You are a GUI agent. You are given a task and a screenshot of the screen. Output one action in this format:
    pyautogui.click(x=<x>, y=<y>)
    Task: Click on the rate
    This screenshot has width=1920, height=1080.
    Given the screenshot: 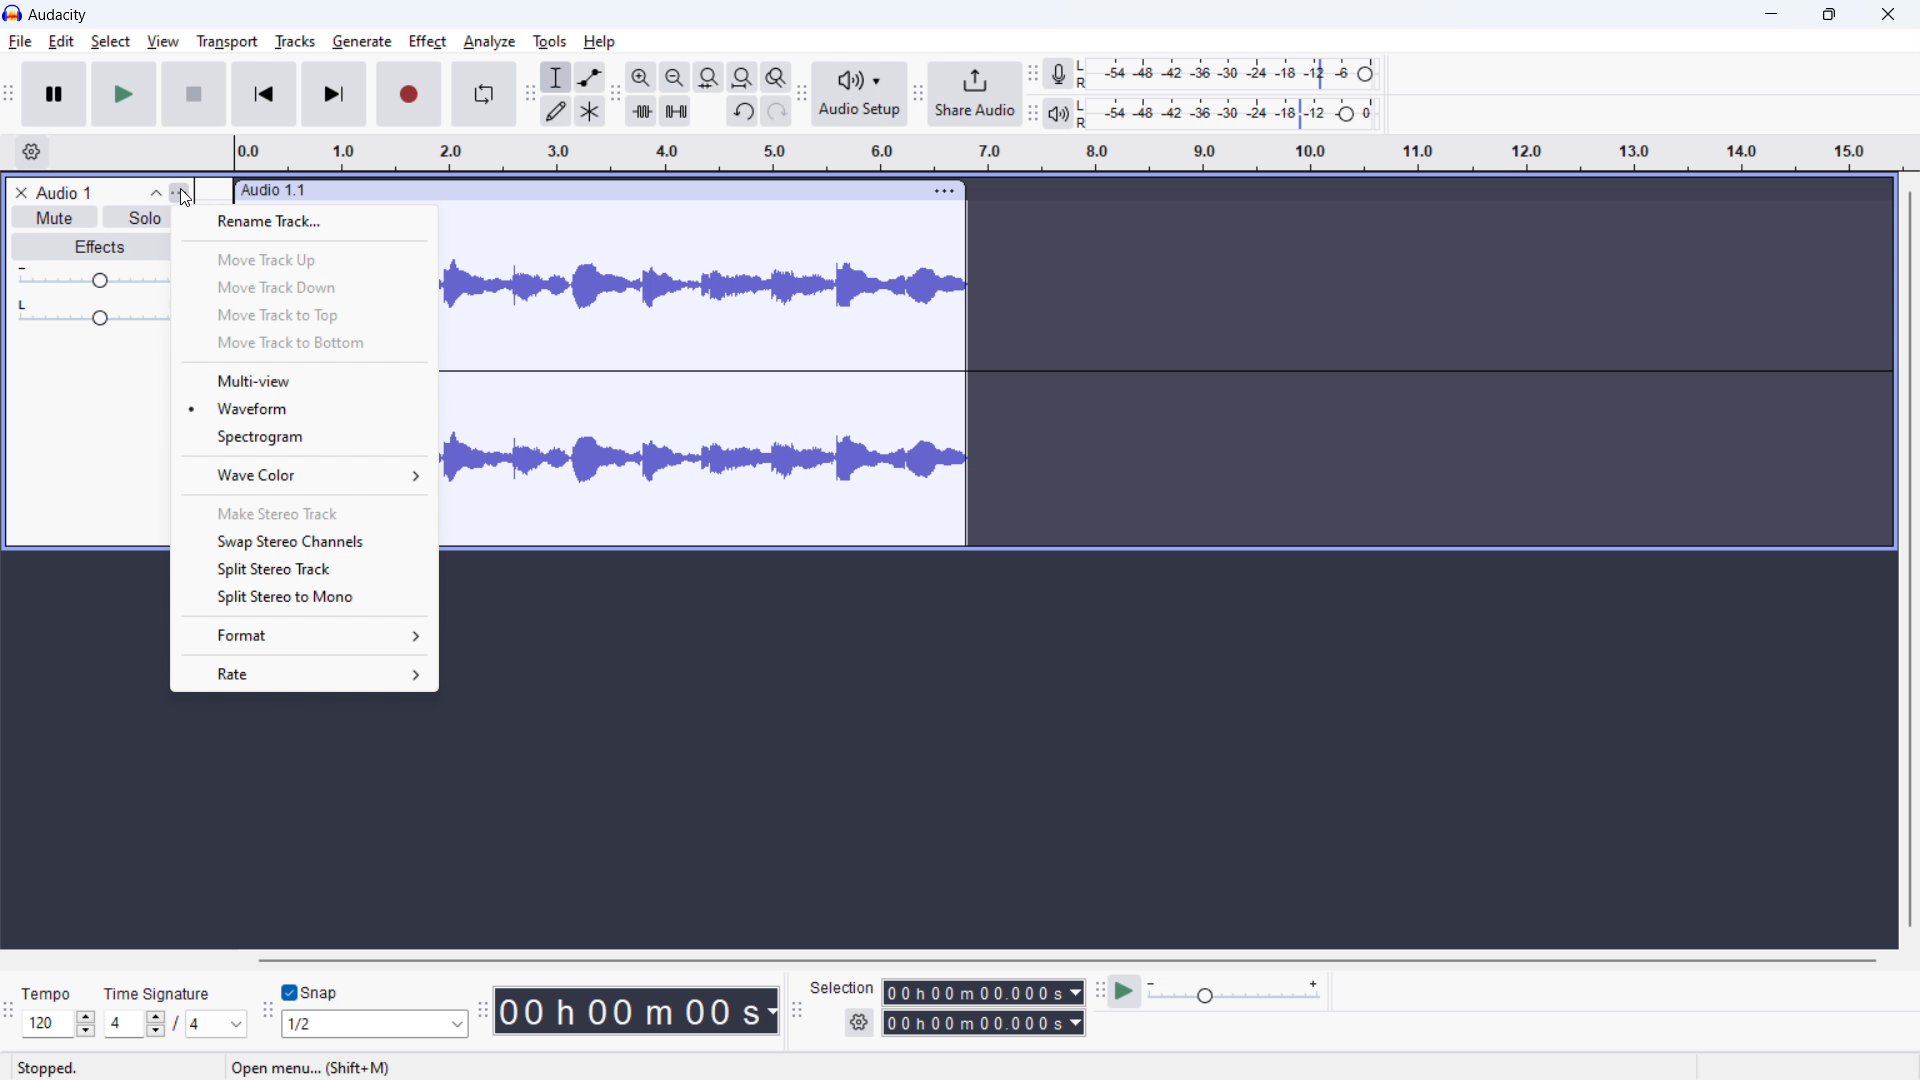 What is the action you would take?
    pyautogui.click(x=303, y=674)
    